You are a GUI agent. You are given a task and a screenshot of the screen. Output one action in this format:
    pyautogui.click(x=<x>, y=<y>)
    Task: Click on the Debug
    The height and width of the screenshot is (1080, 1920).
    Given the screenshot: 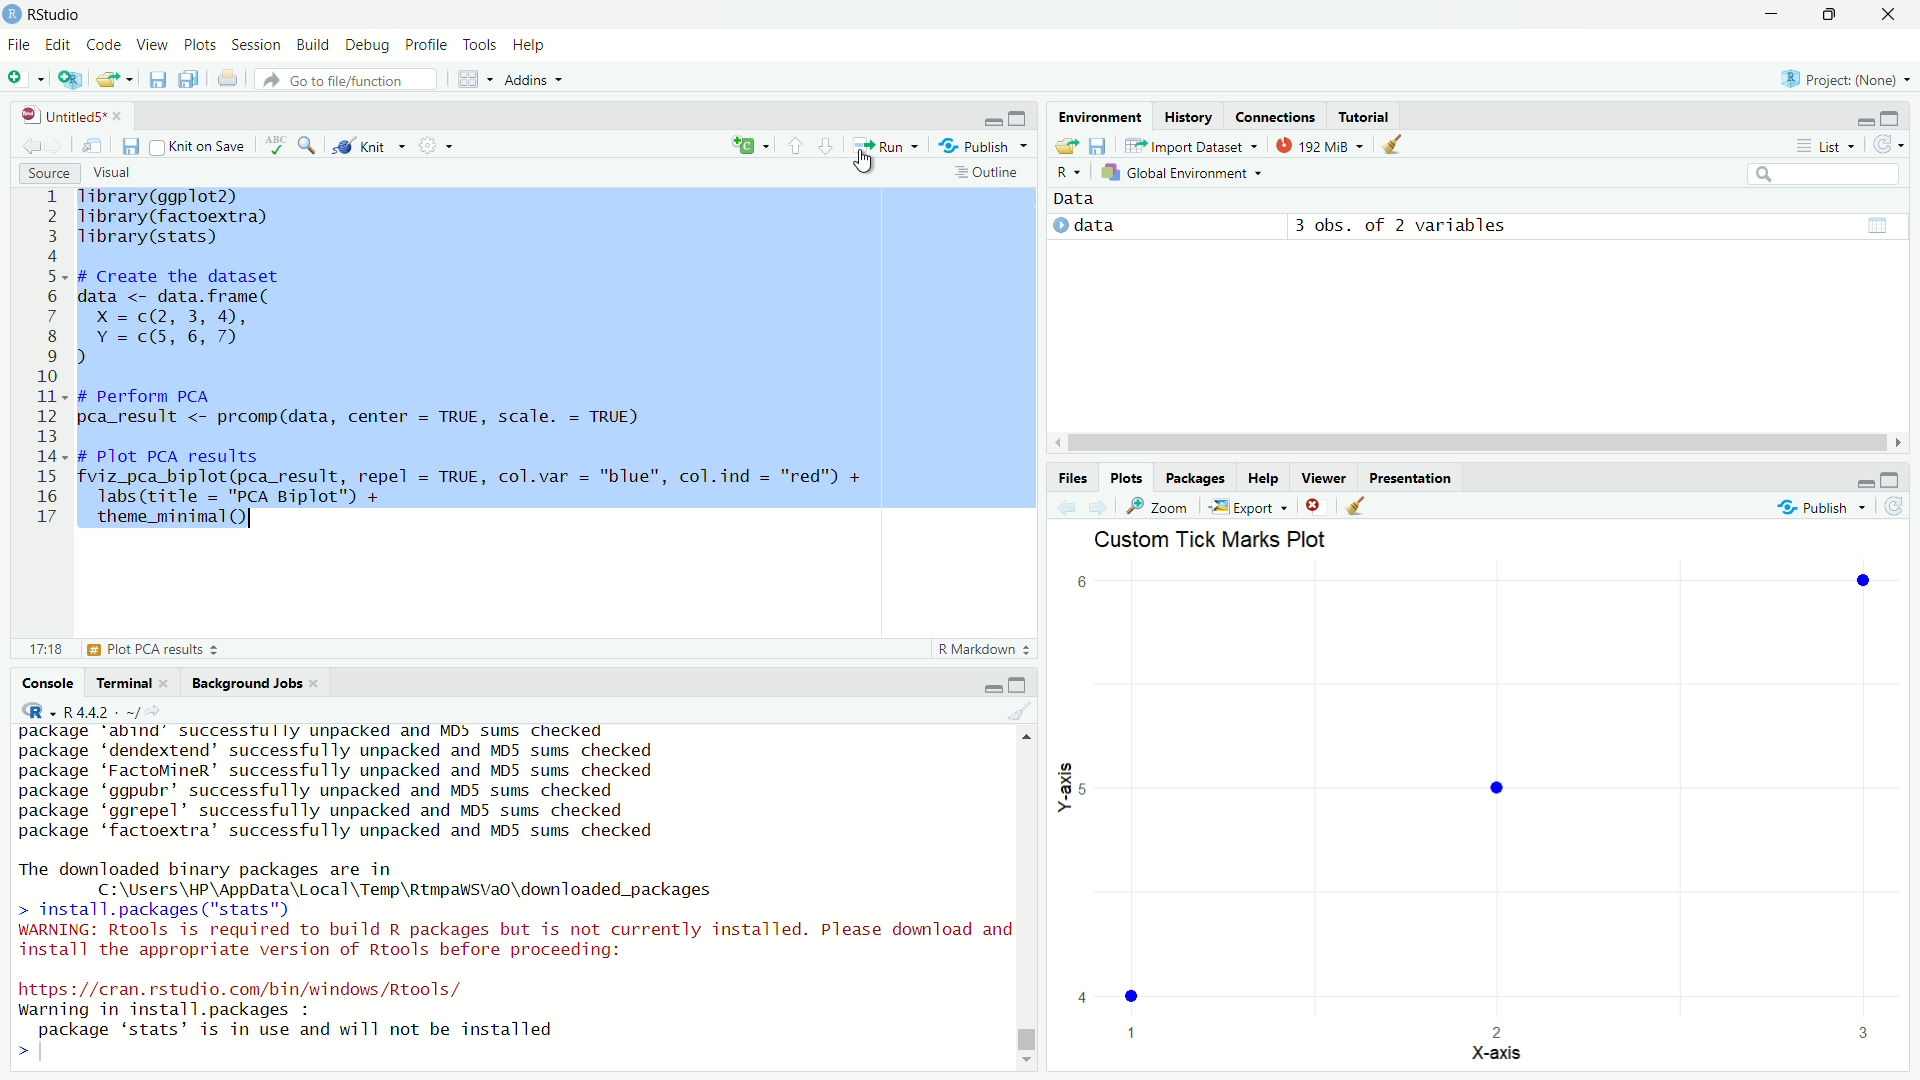 What is the action you would take?
    pyautogui.click(x=369, y=46)
    